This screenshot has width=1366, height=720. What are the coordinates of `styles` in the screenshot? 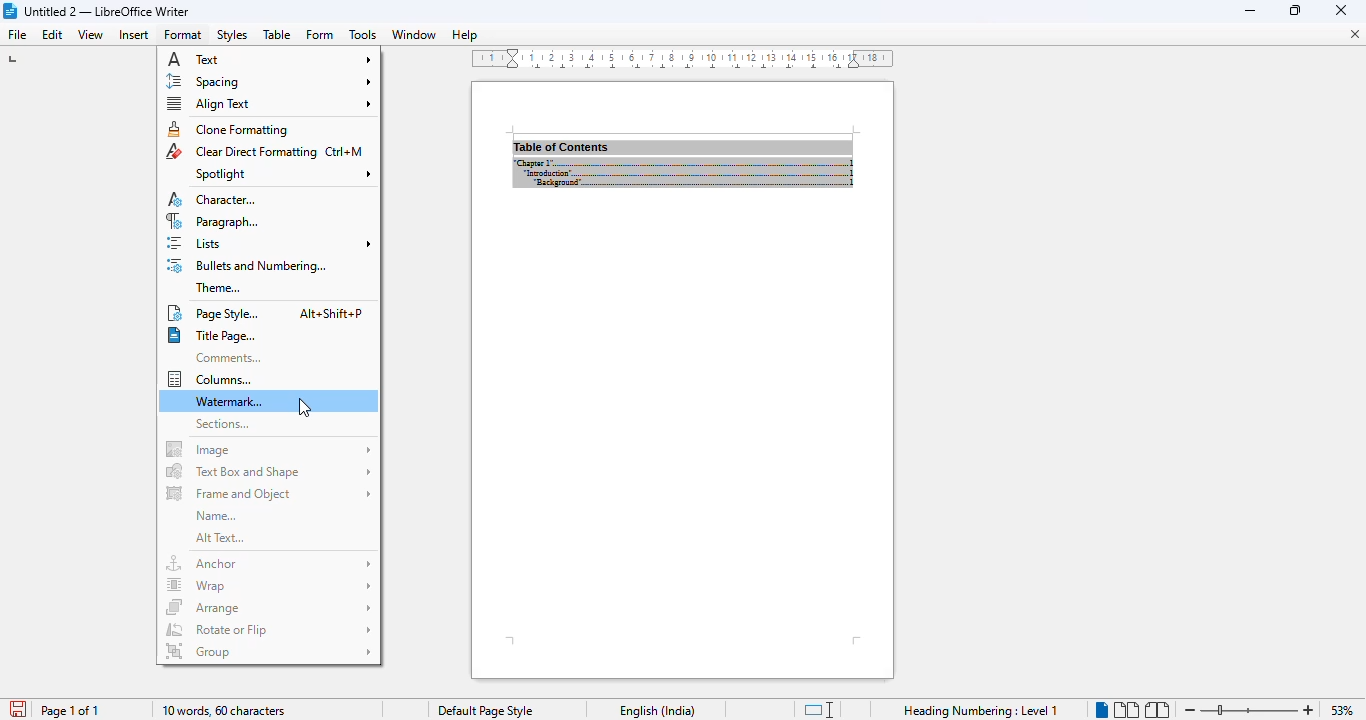 It's located at (232, 35).